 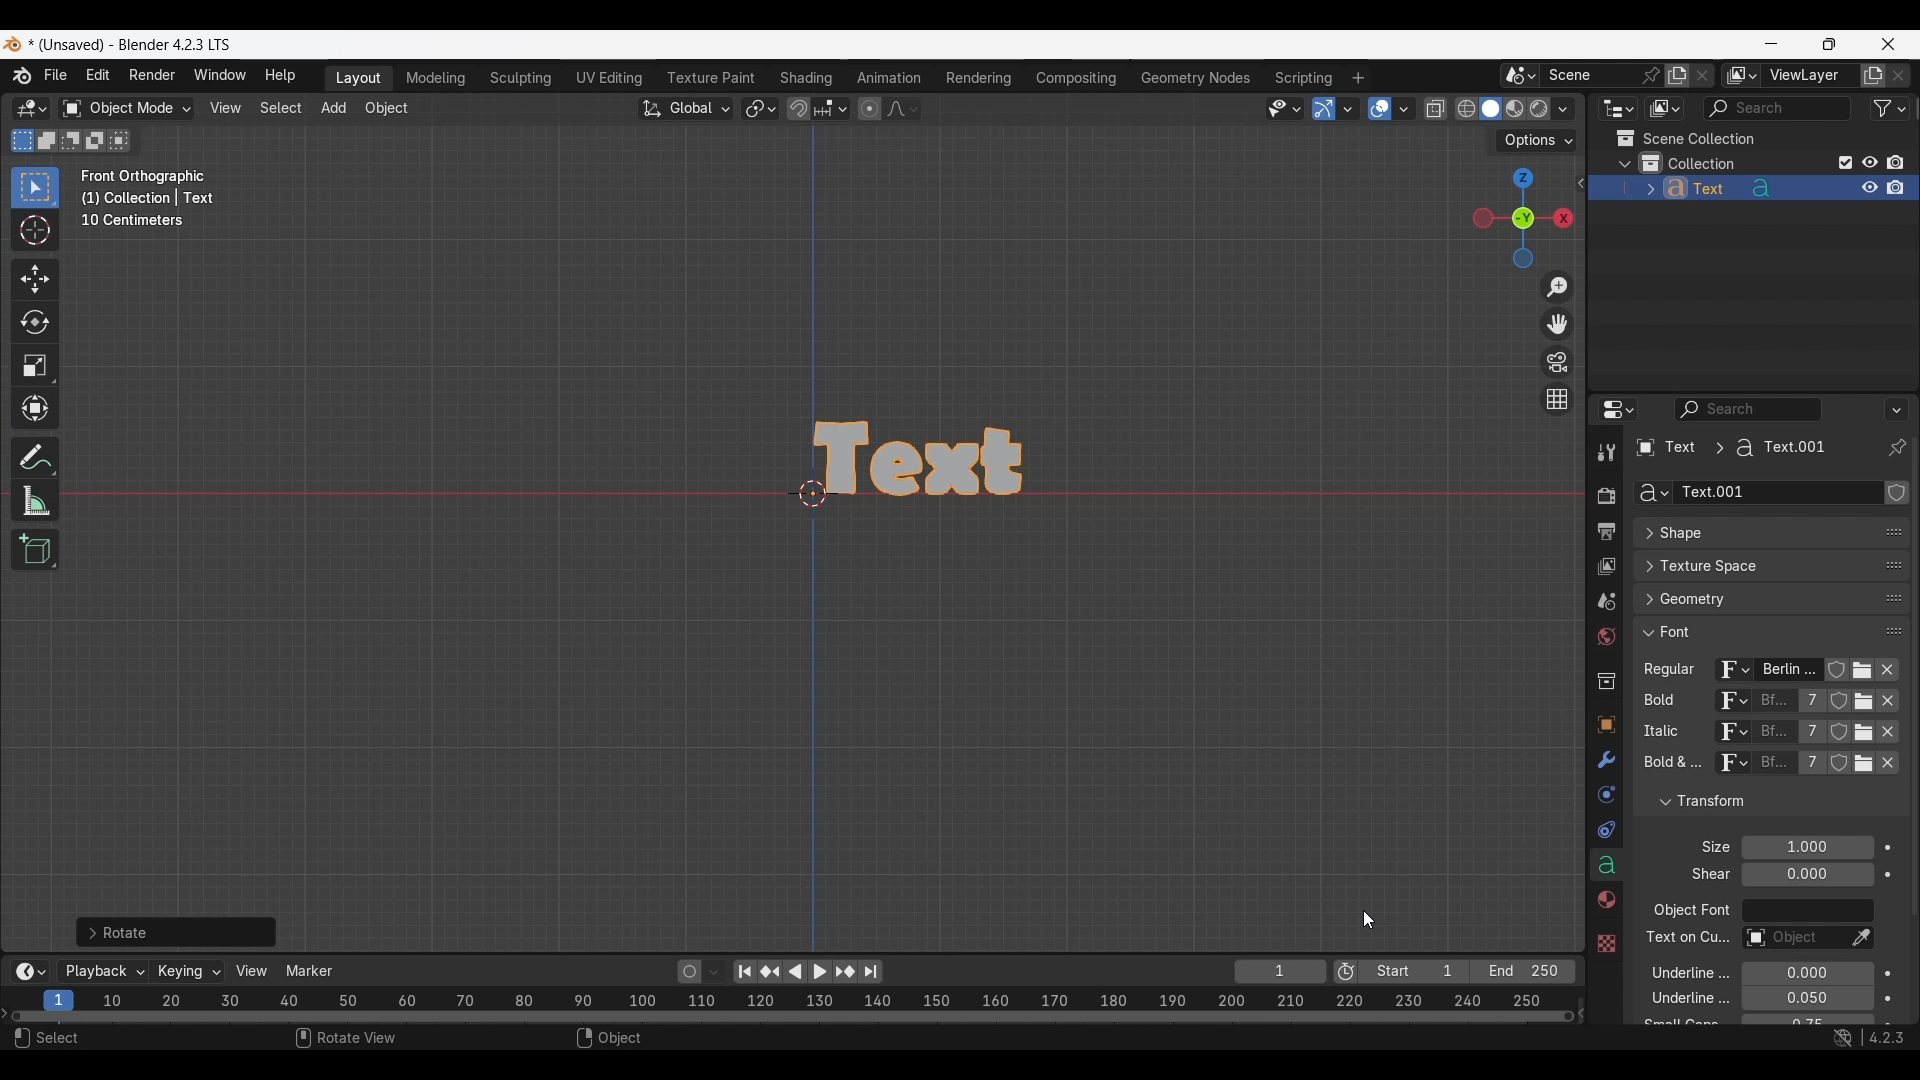 I want to click on Annotate, so click(x=35, y=458).